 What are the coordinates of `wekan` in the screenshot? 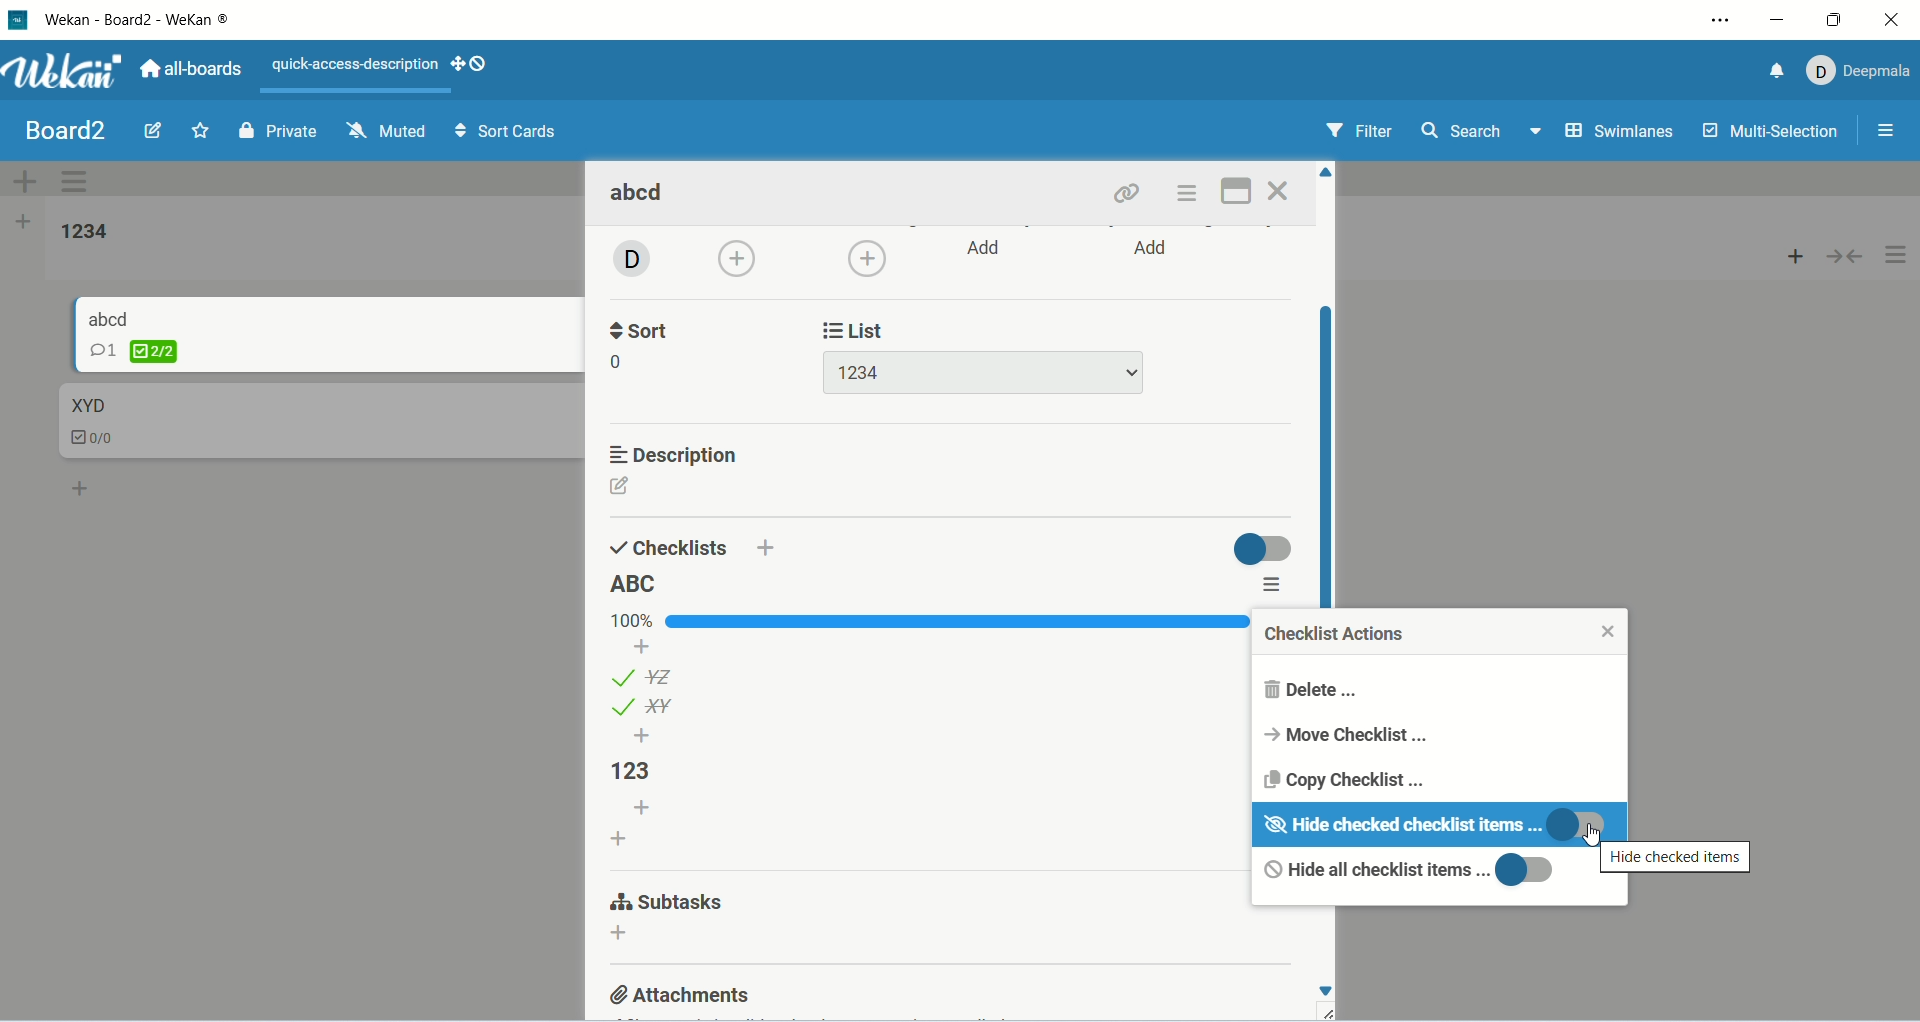 It's located at (64, 72).